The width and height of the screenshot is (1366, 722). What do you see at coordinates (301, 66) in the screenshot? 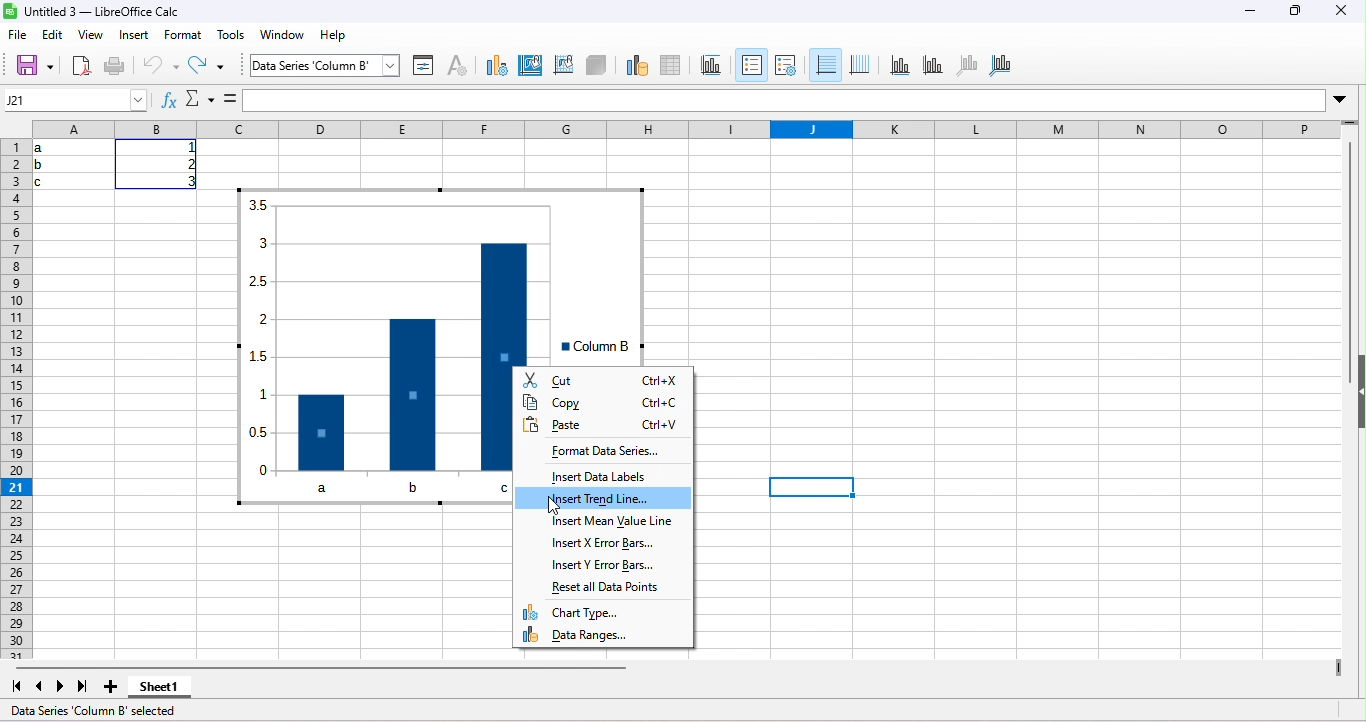
I see `chart area` at bounding box center [301, 66].